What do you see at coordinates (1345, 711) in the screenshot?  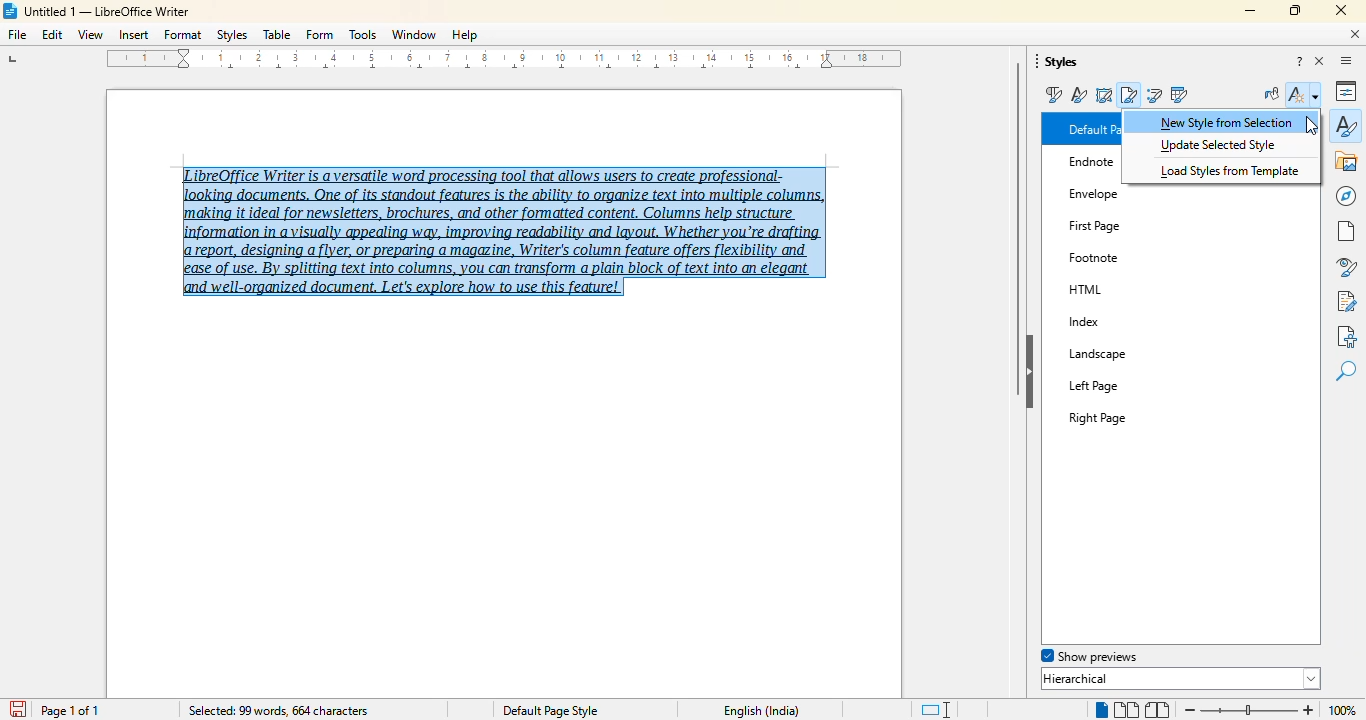 I see `100% (change zoom level)` at bounding box center [1345, 711].